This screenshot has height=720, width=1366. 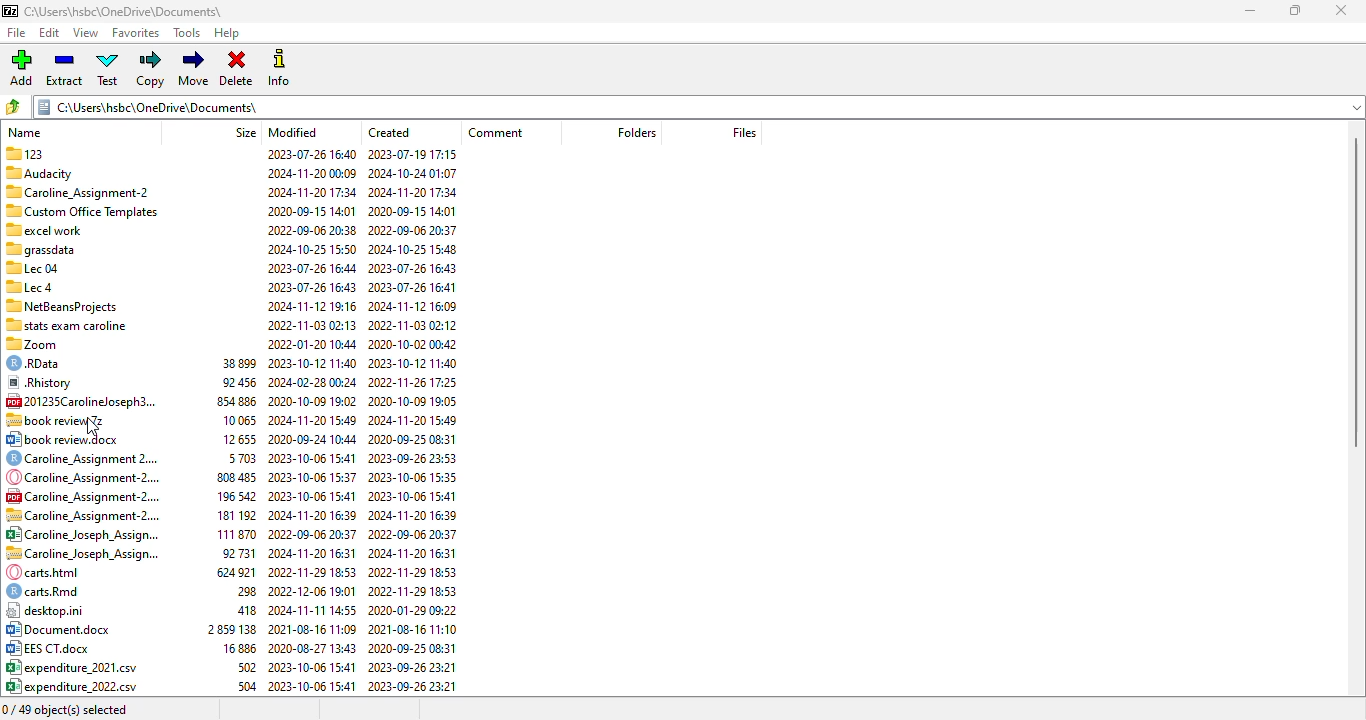 What do you see at coordinates (24, 154) in the screenshot?
I see `123` at bounding box center [24, 154].